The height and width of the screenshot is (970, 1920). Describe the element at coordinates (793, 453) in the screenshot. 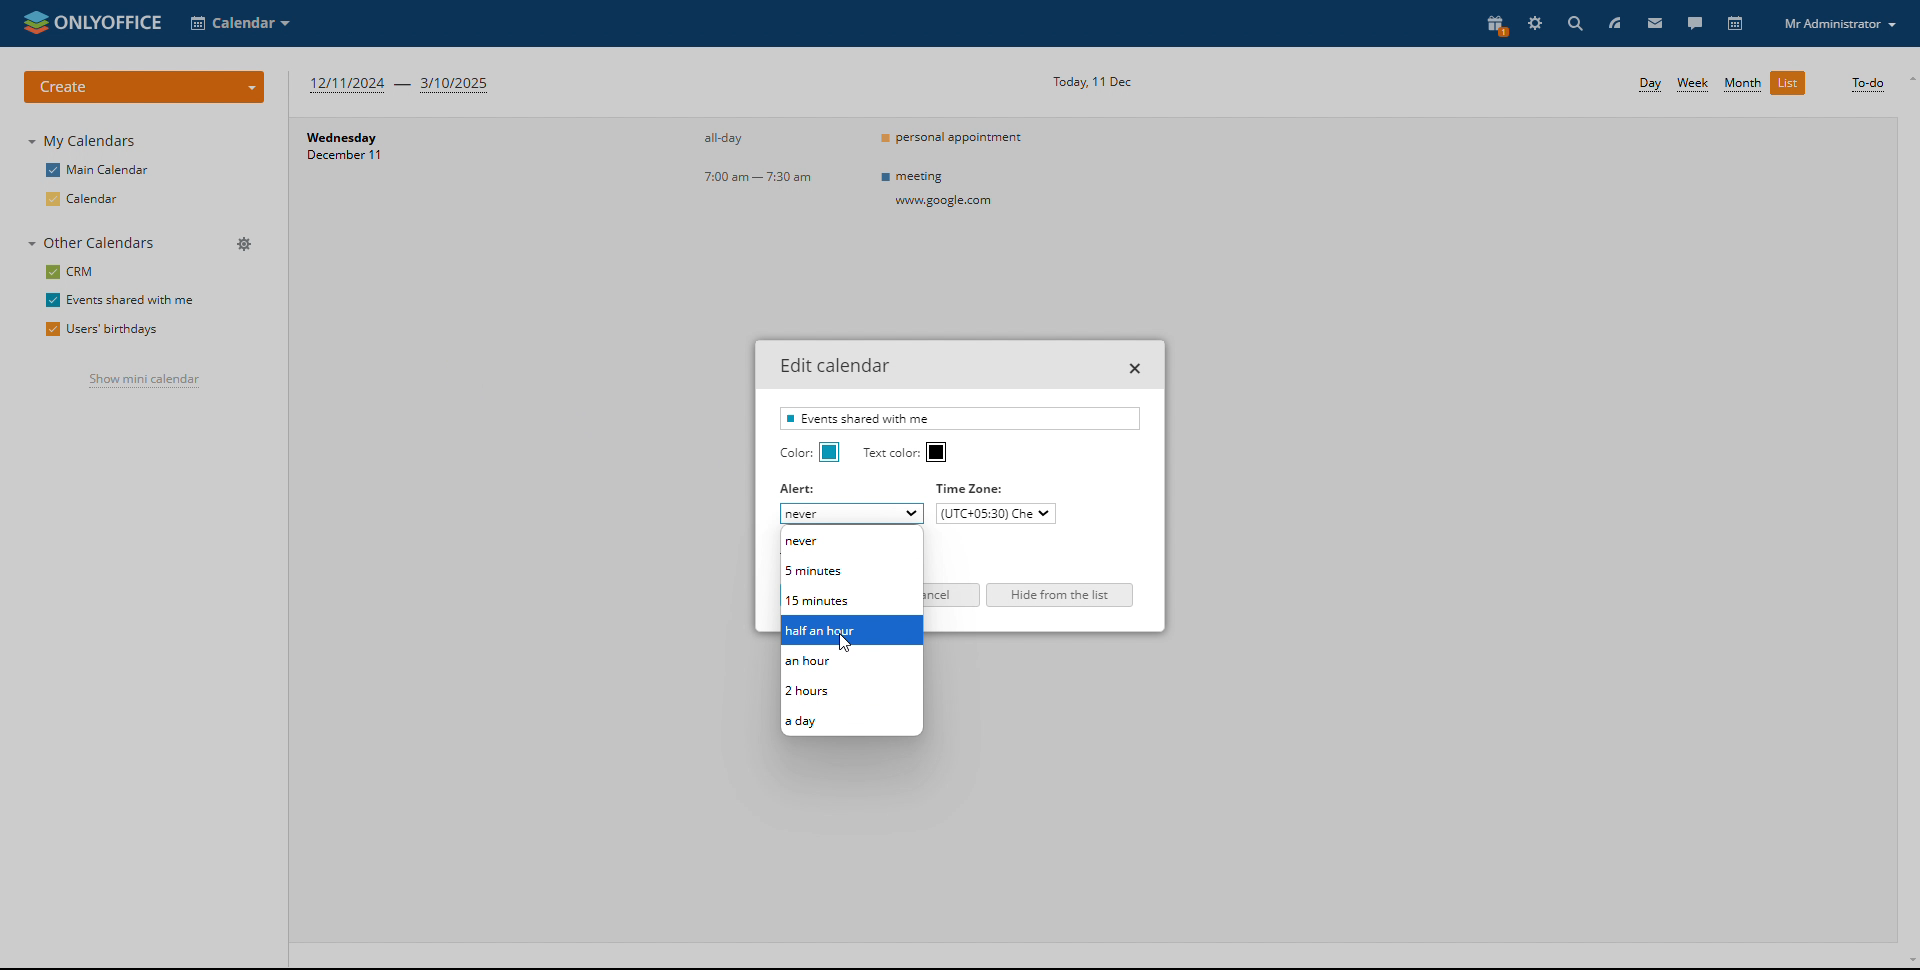

I see `Color:` at that location.